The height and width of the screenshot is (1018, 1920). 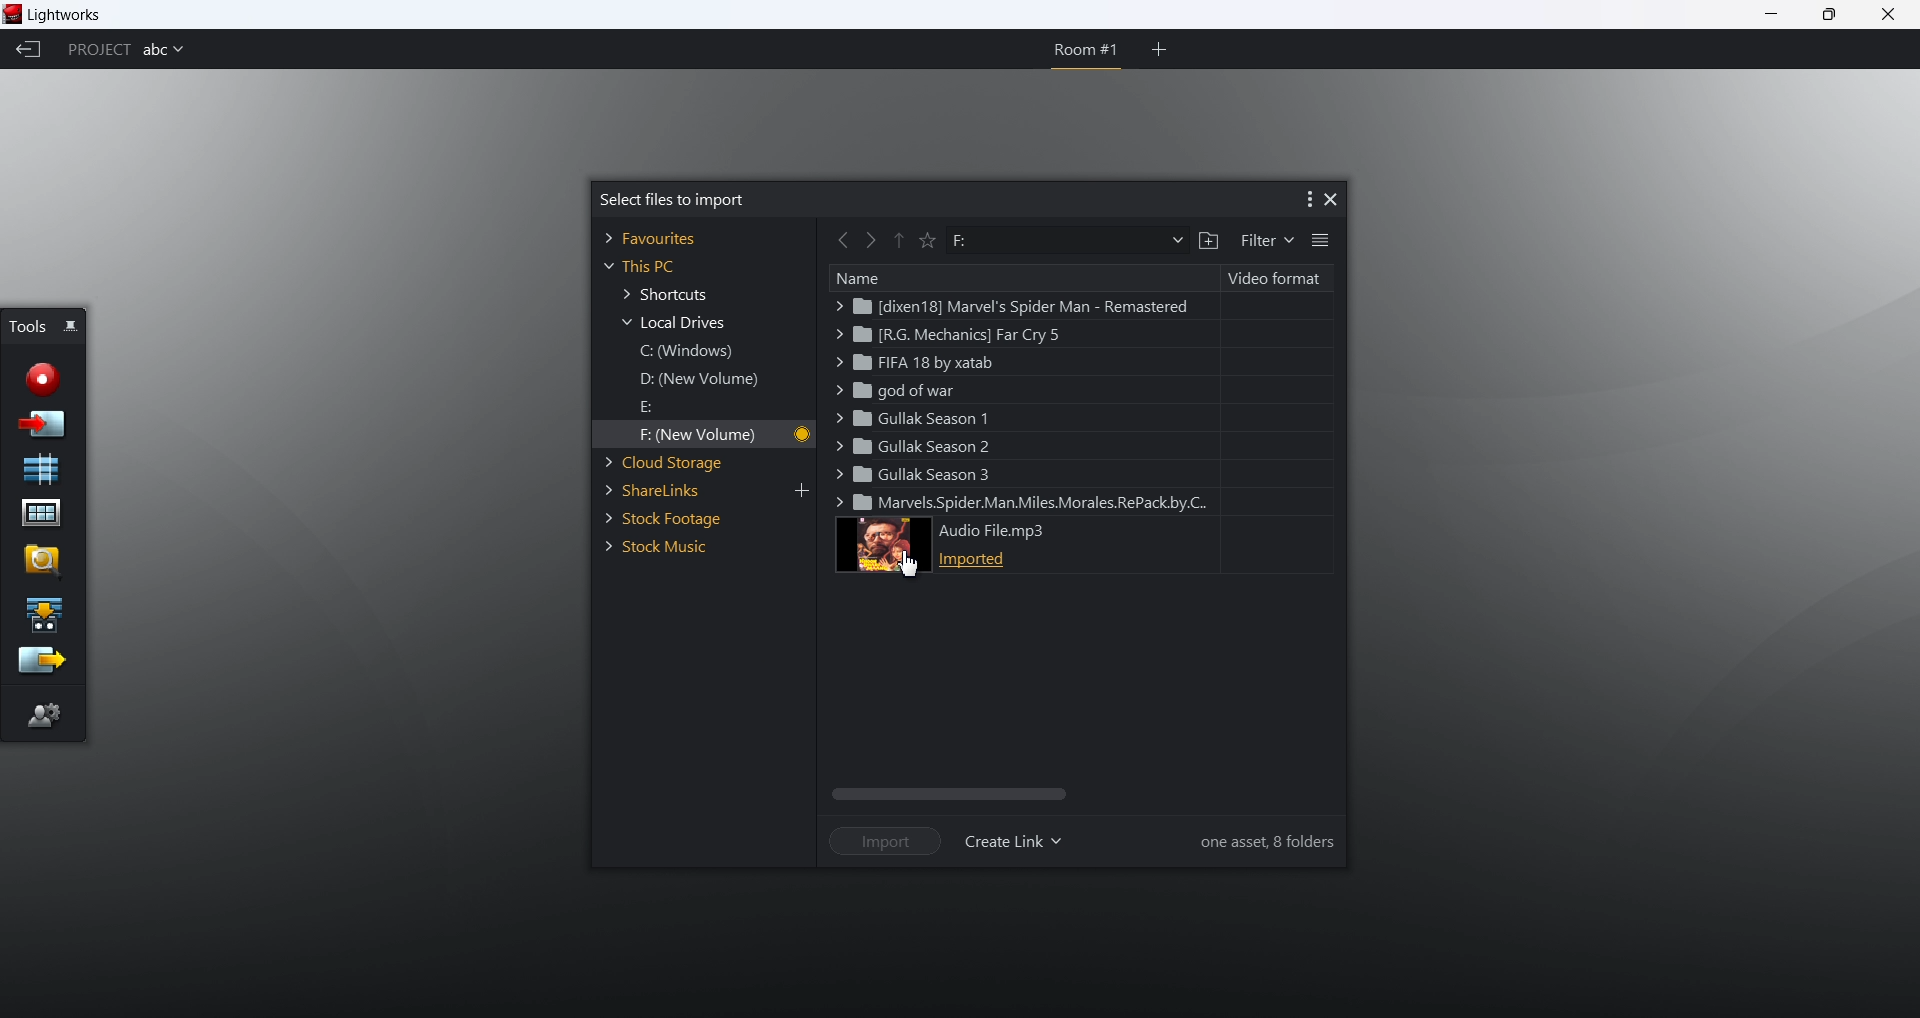 What do you see at coordinates (699, 381) in the screenshot?
I see `D new windows` at bounding box center [699, 381].